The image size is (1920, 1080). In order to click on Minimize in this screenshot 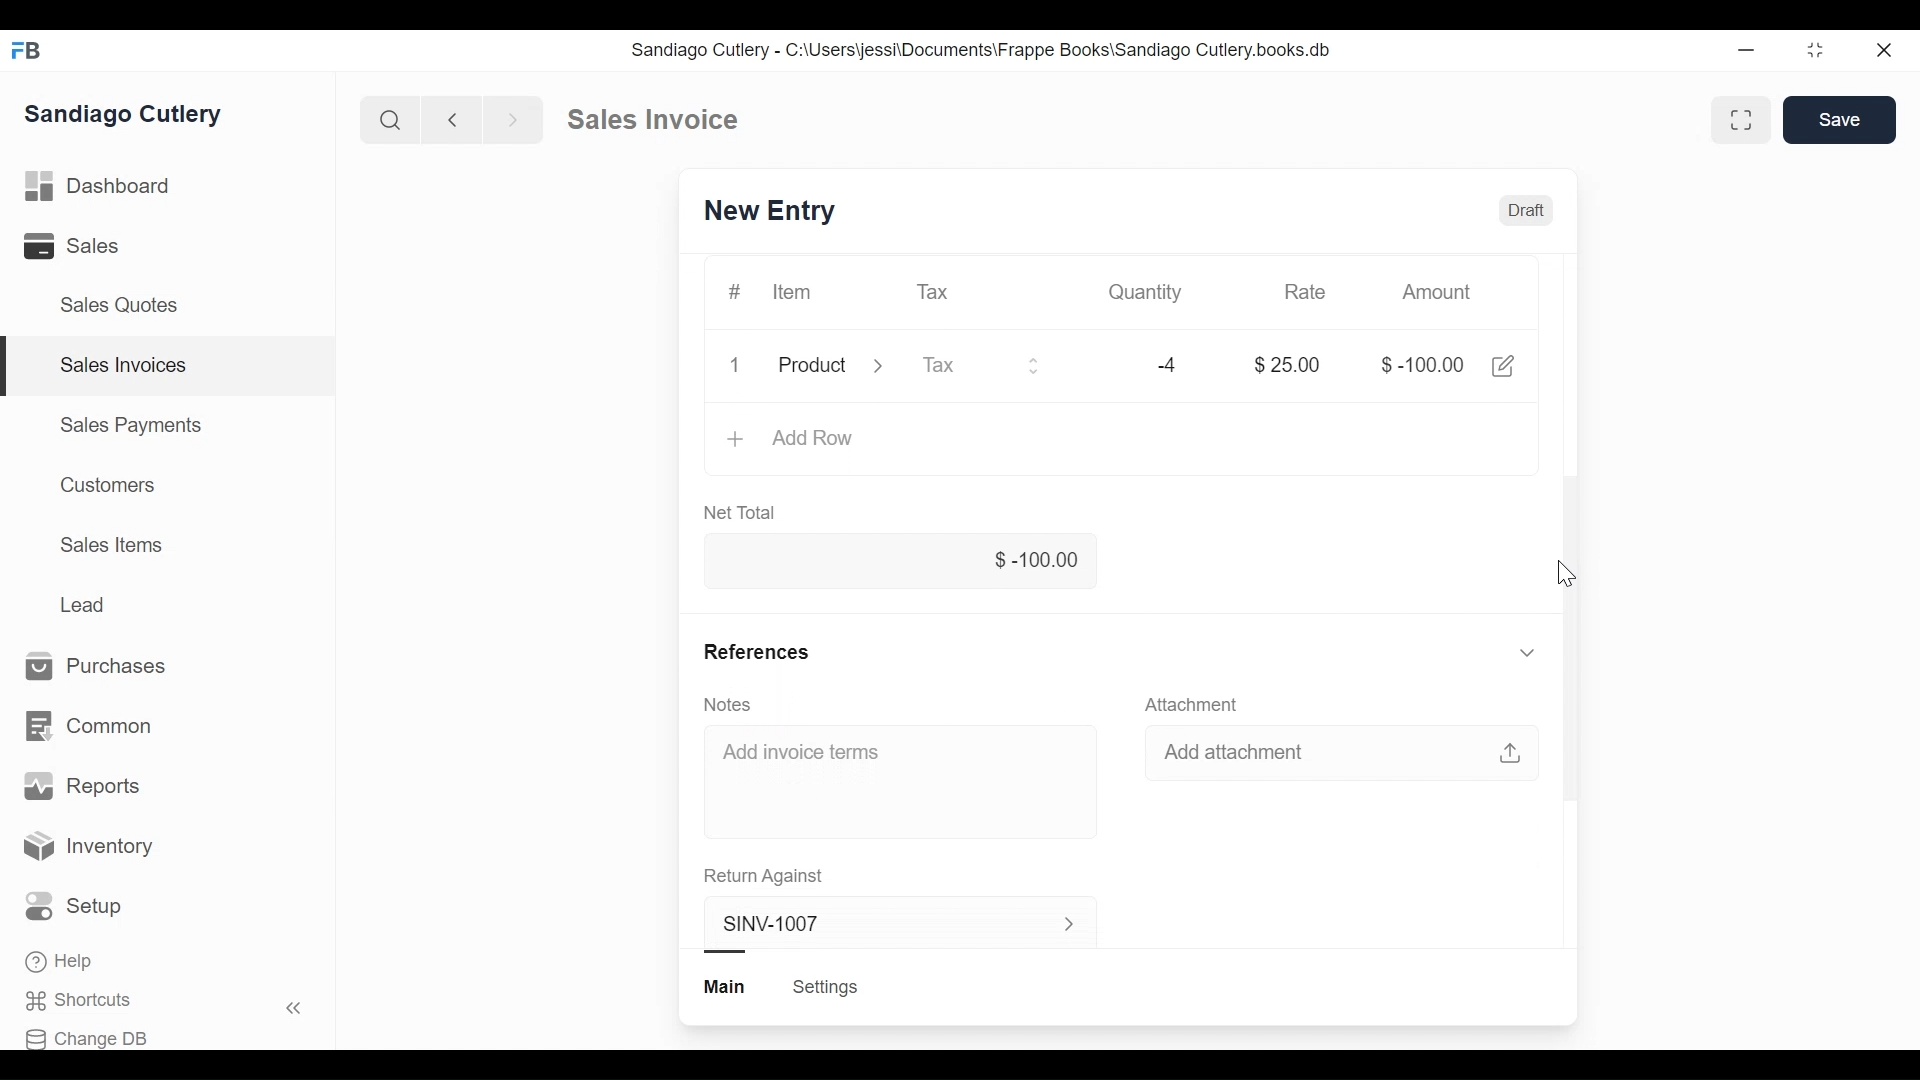, I will do `click(1744, 50)`.